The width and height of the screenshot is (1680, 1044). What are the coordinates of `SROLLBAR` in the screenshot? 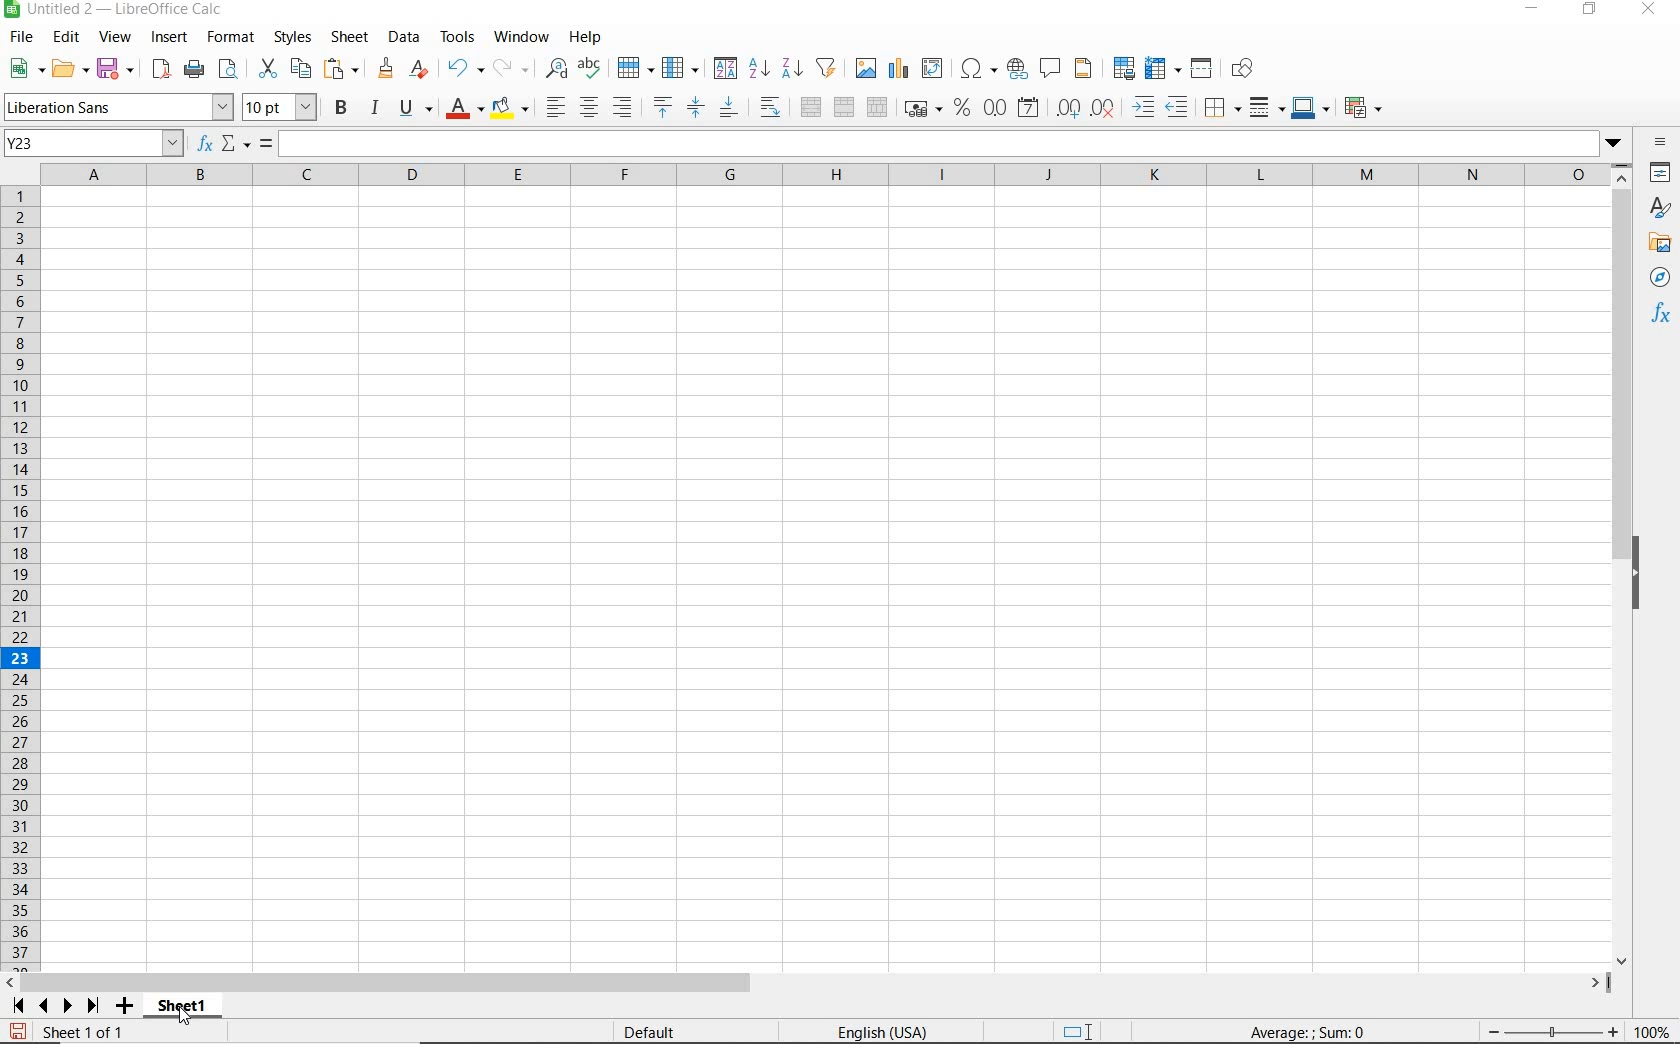 It's located at (810, 983).